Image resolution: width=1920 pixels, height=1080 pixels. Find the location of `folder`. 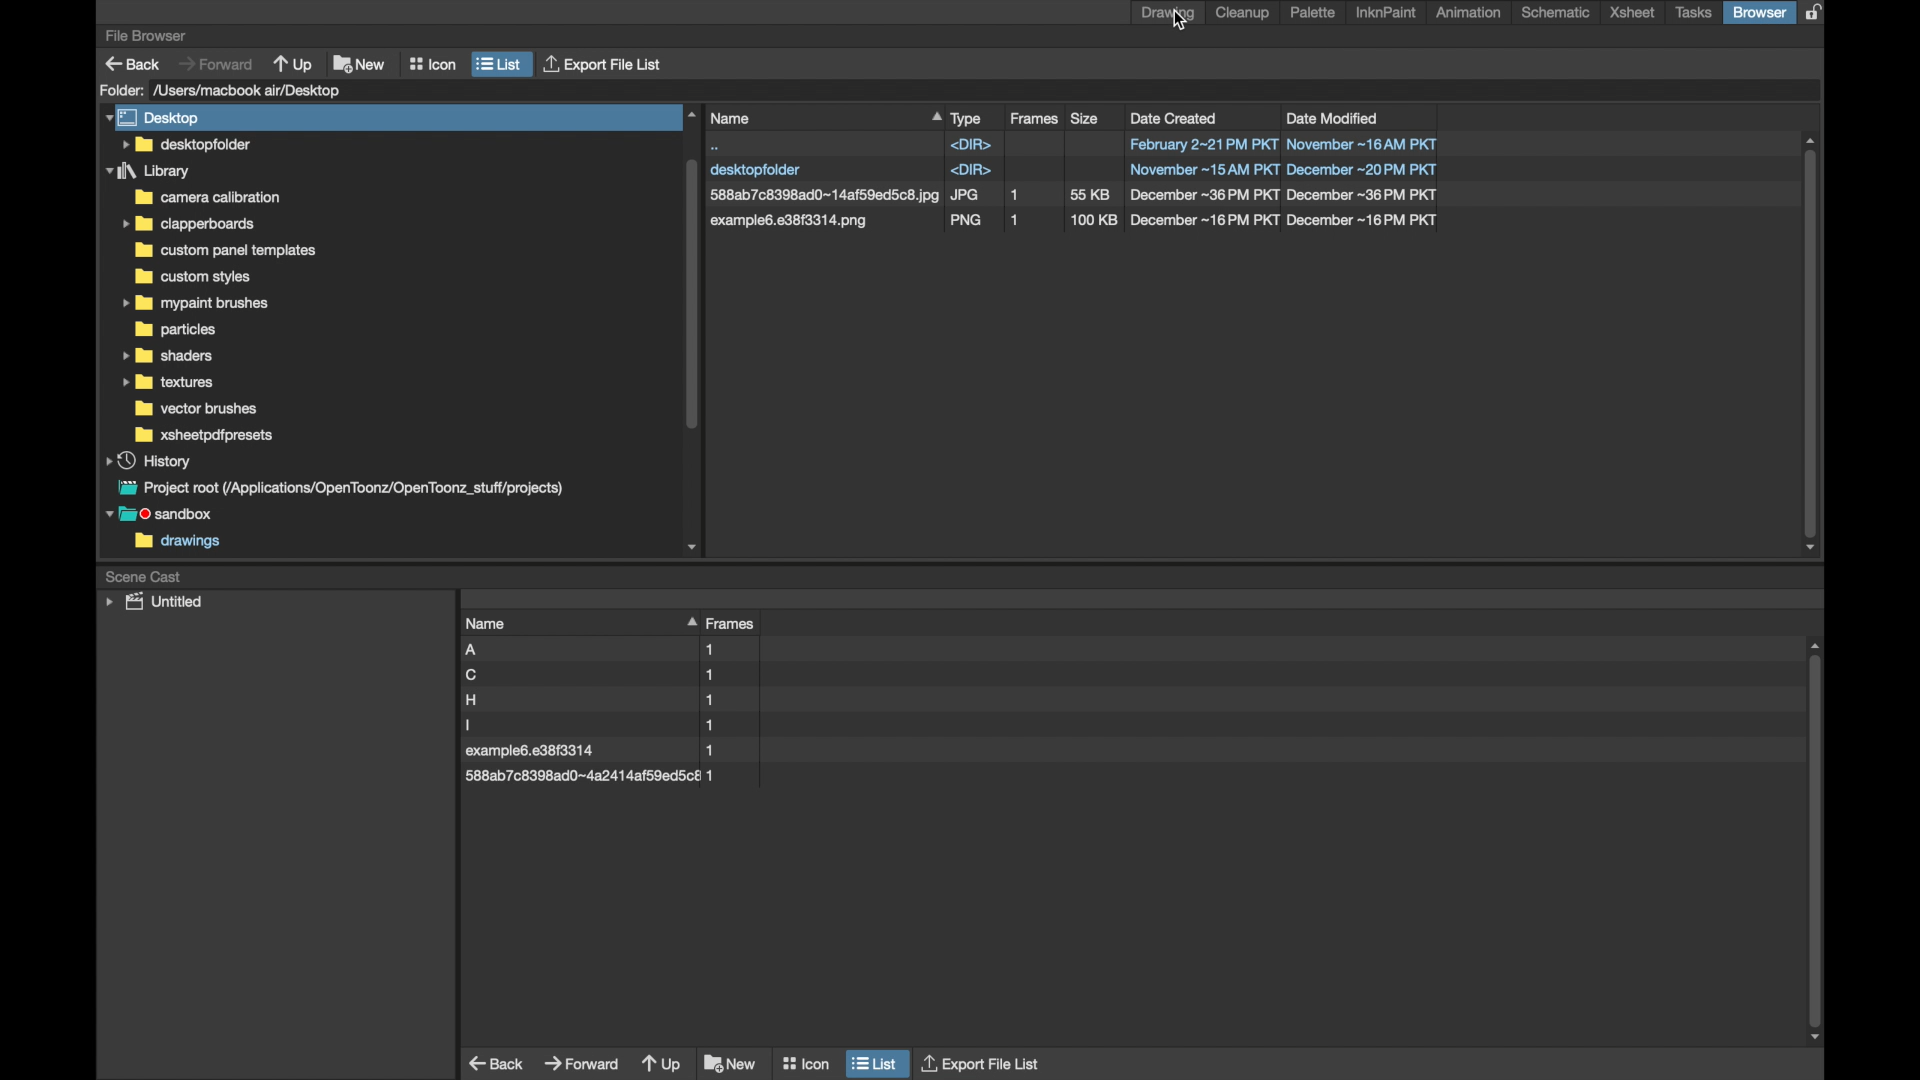

folder is located at coordinates (121, 90).